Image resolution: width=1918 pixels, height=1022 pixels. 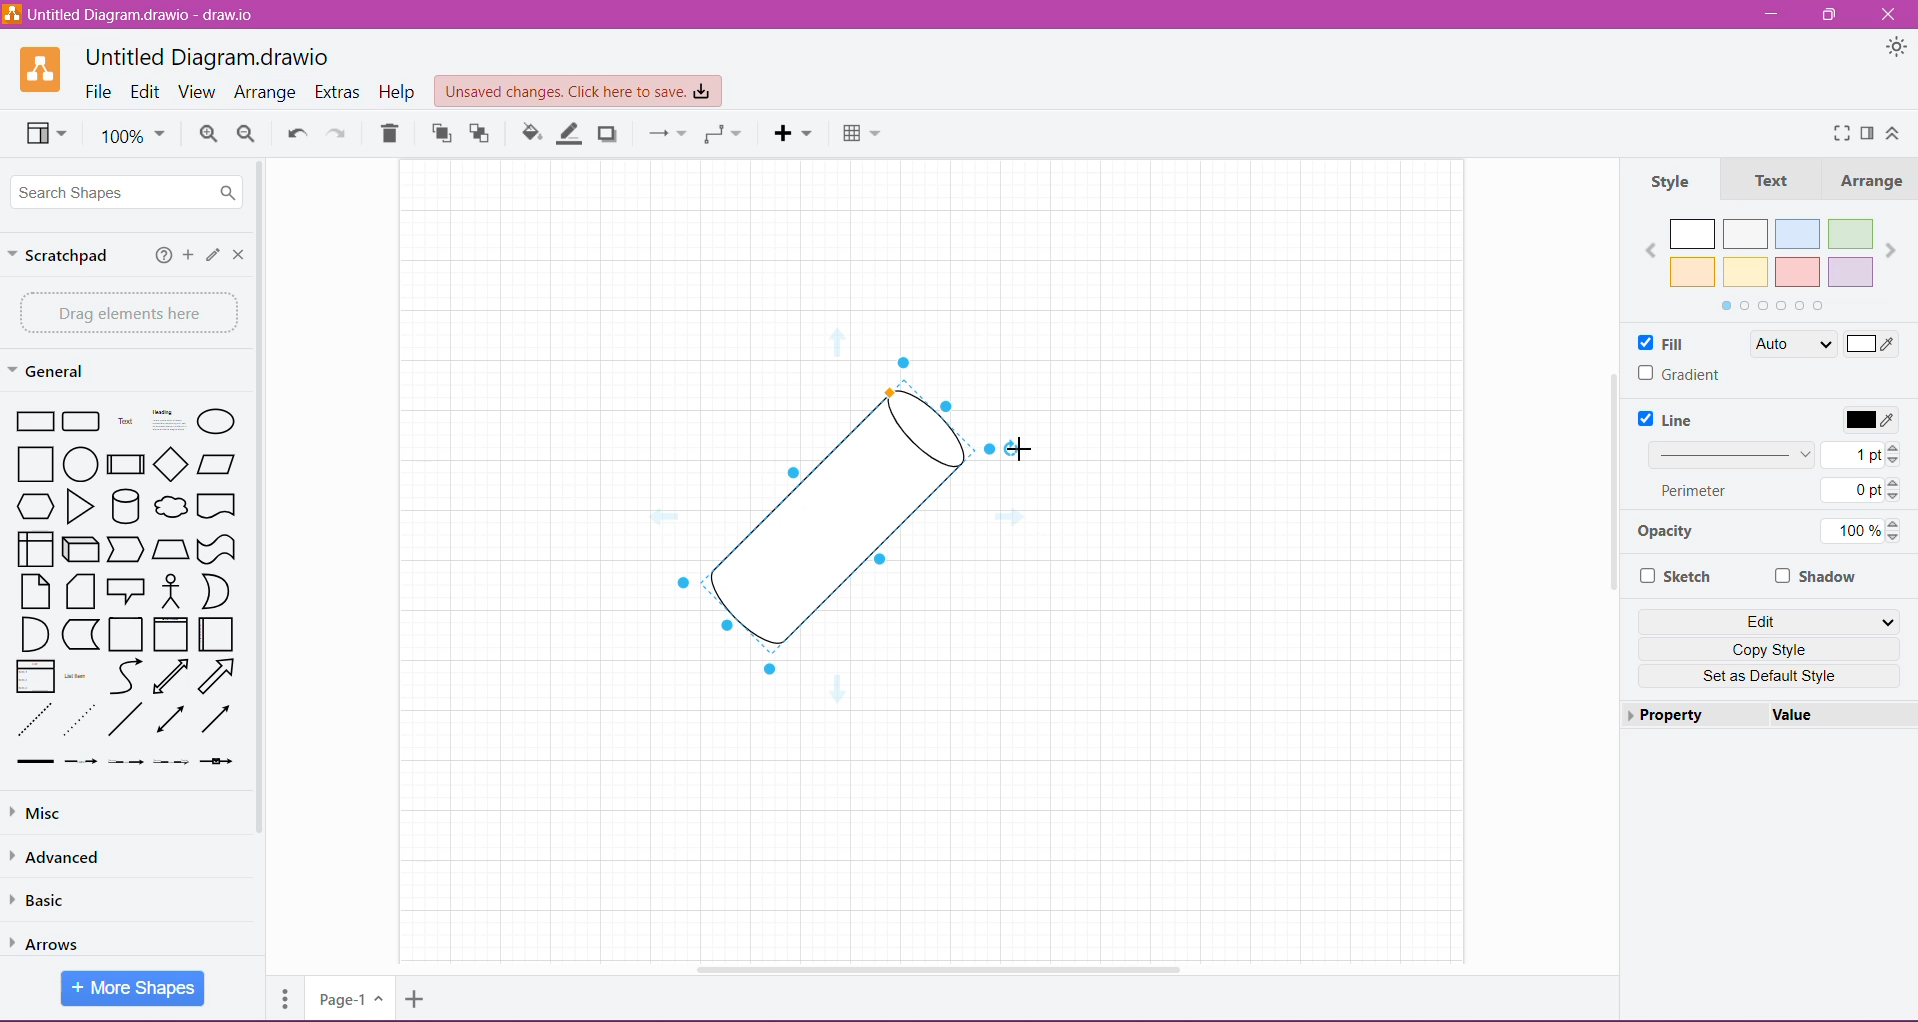 What do you see at coordinates (239, 254) in the screenshot?
I see `Close` at bounding box center [239, 254].